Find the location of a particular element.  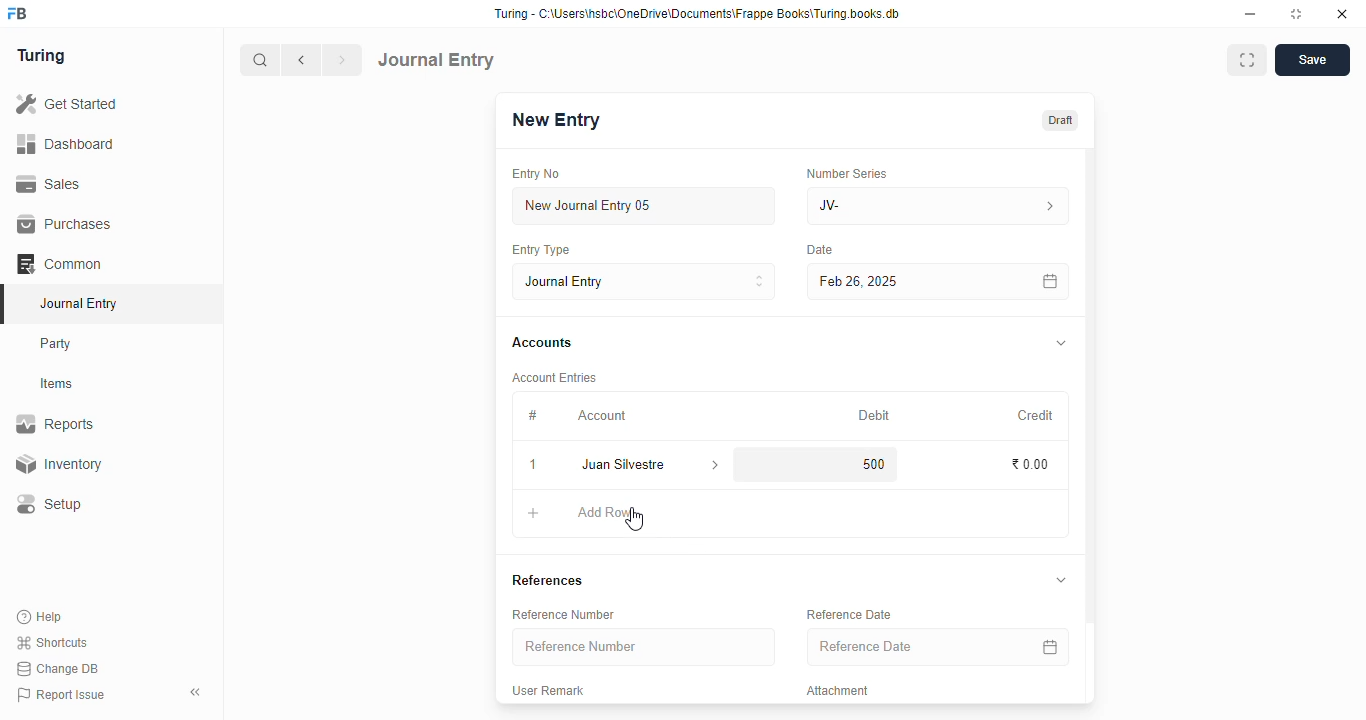

party is located at coordinates (58, 344).